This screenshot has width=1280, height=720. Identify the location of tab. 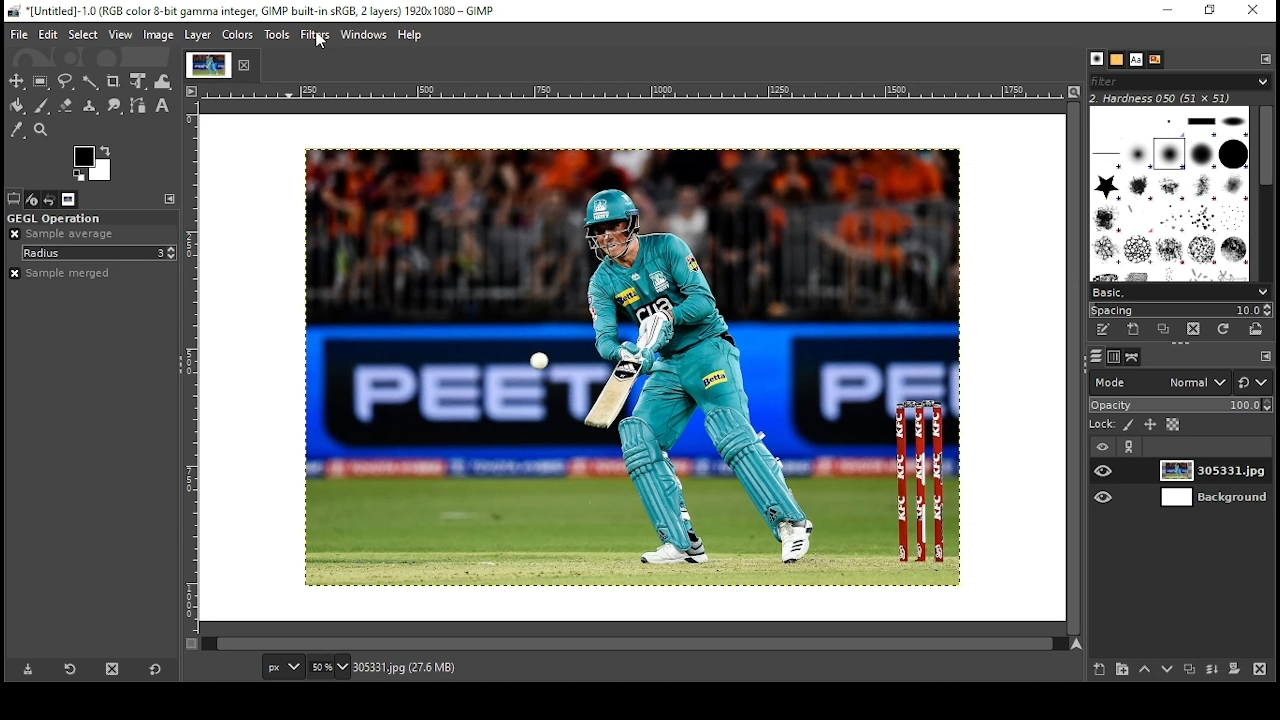
(206, 65).